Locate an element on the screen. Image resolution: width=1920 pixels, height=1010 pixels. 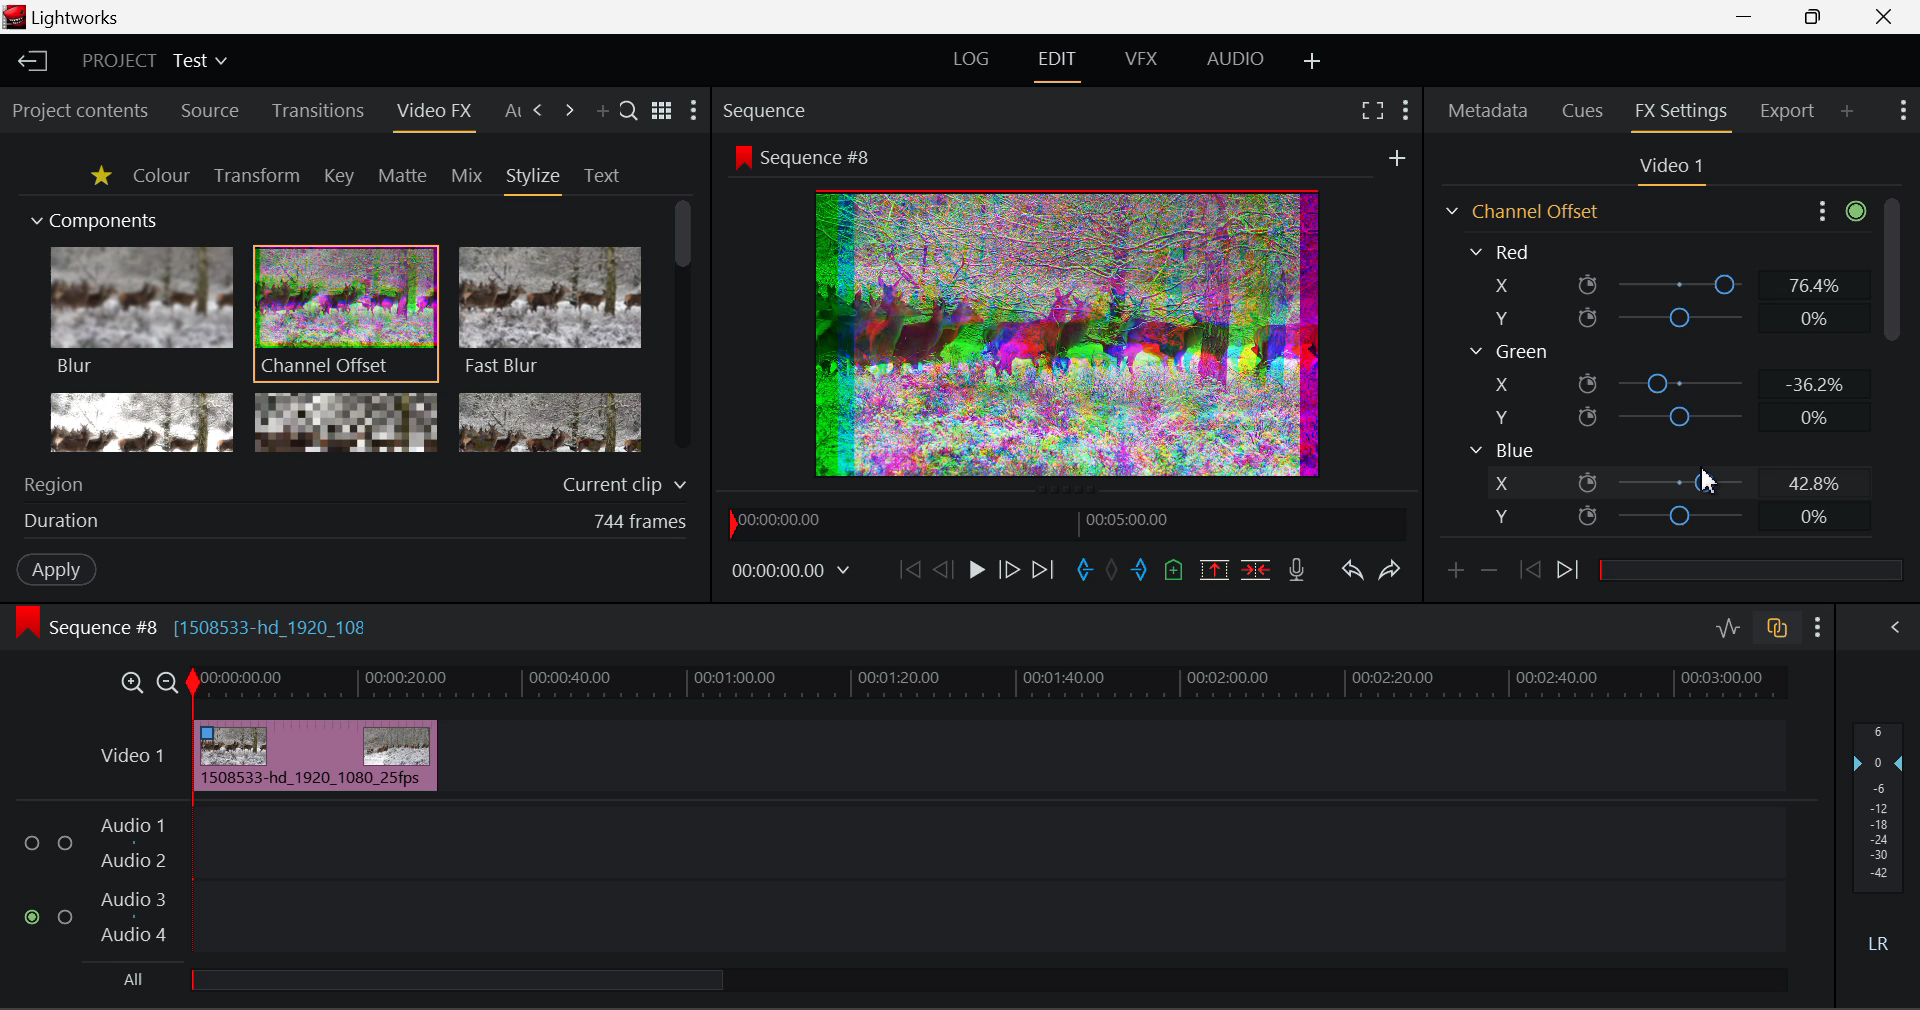
Source is located at coordinates (212, 110).